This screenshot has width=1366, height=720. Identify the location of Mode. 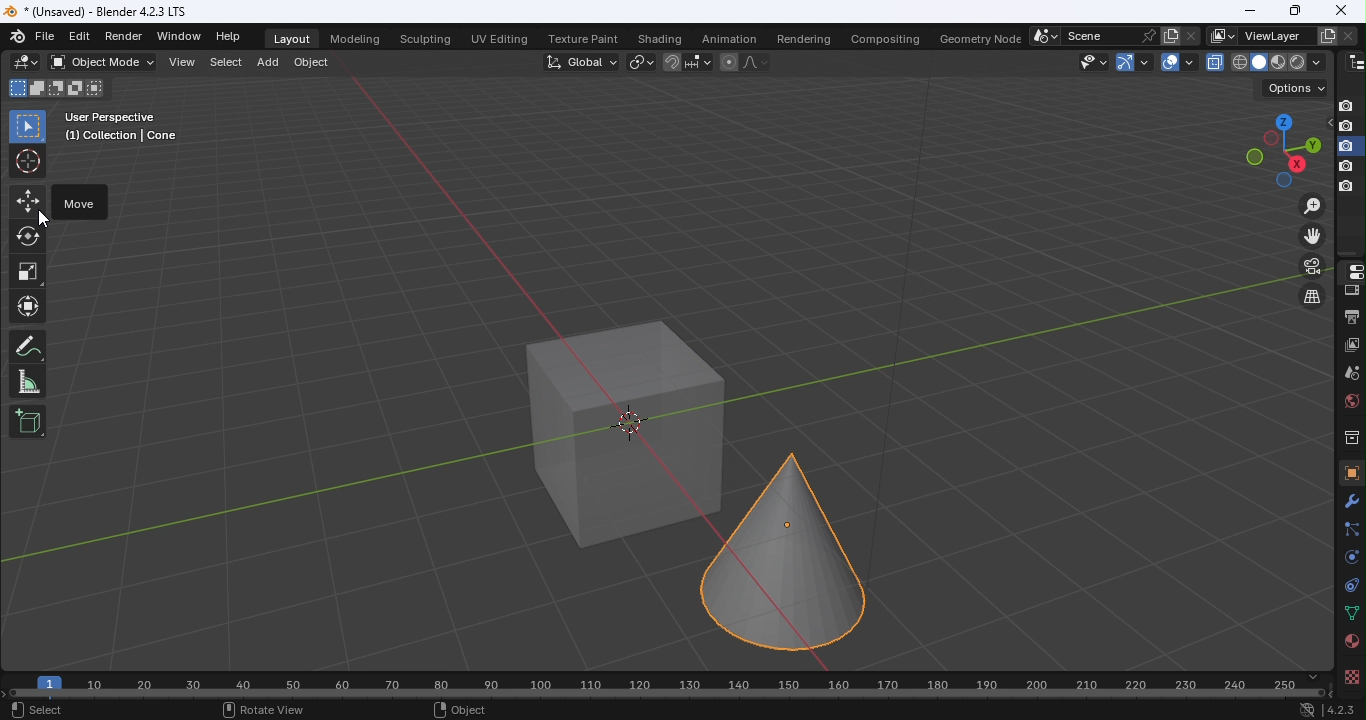
(38, 89).